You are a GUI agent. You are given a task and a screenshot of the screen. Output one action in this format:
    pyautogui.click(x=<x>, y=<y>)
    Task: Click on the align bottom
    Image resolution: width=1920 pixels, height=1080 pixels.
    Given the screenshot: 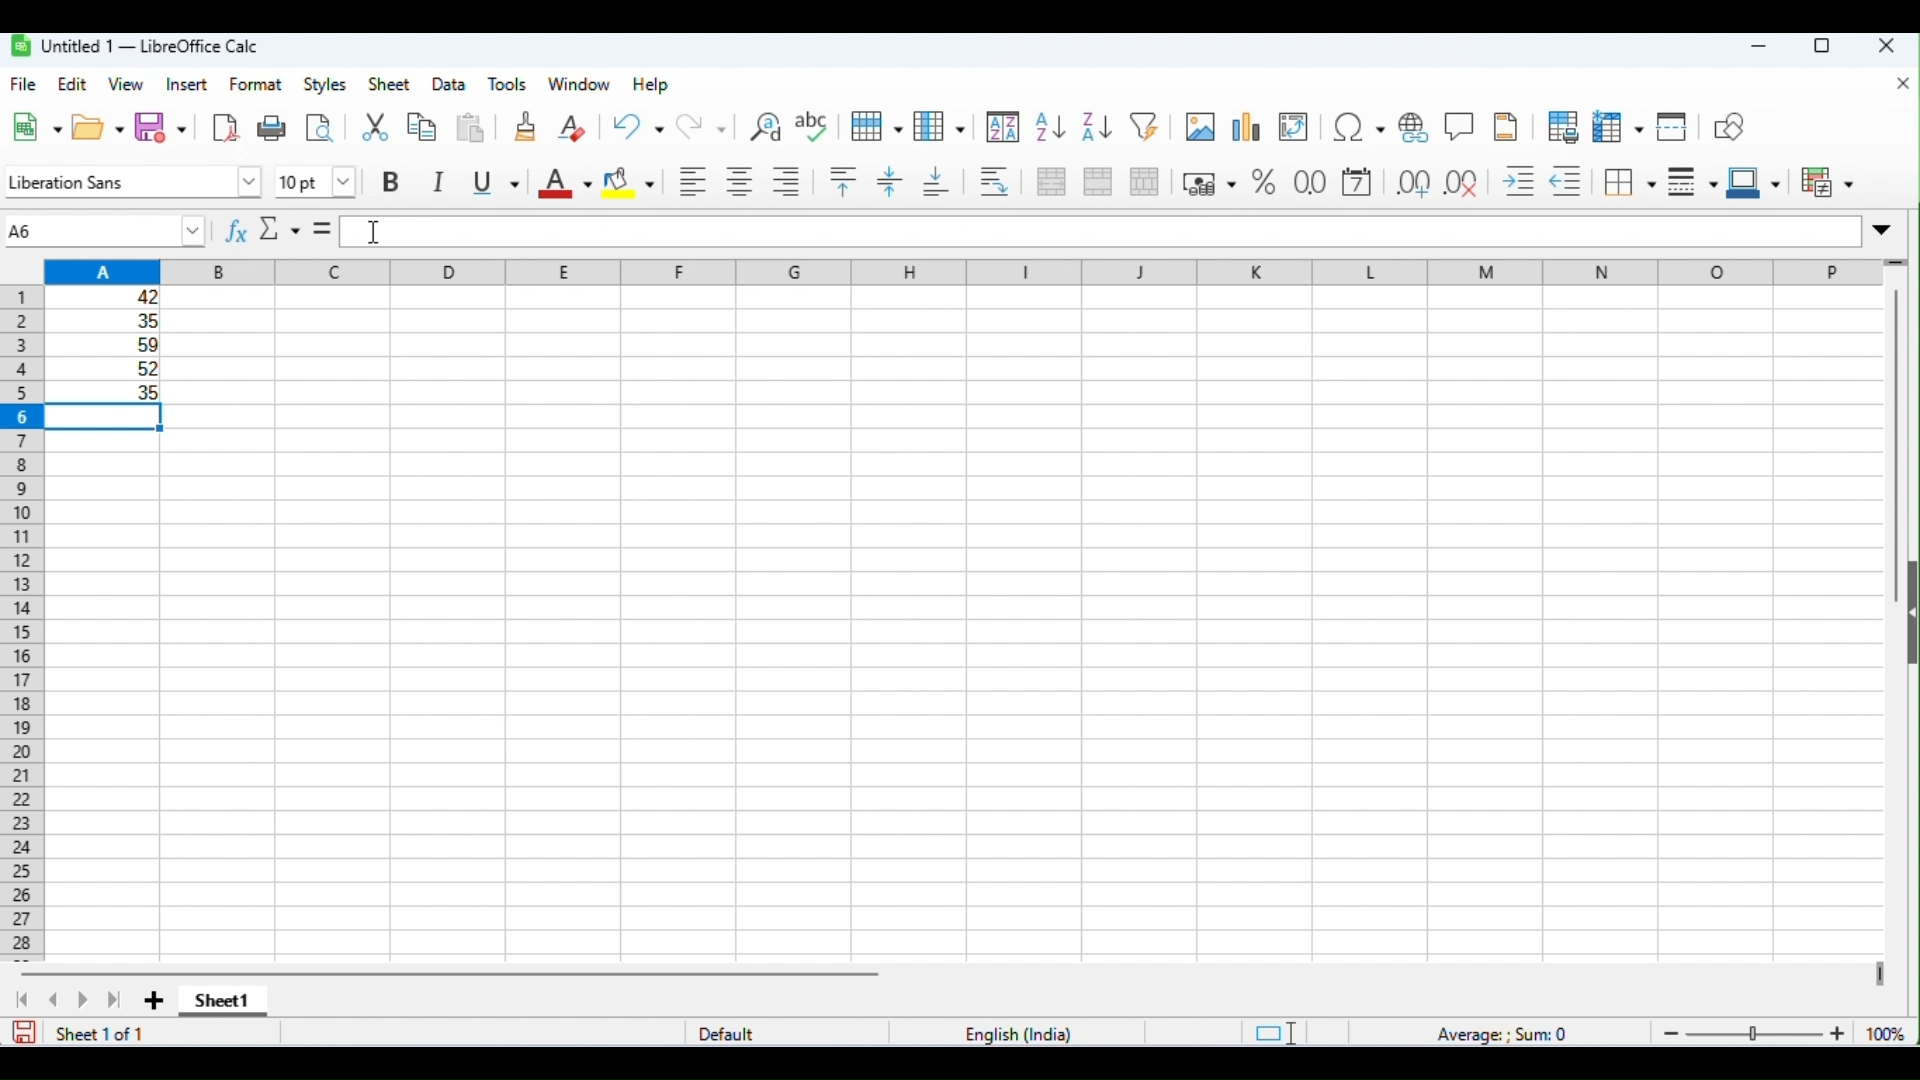 What is the action you would take?
    pyautogui.click(x=938, y=182)
    